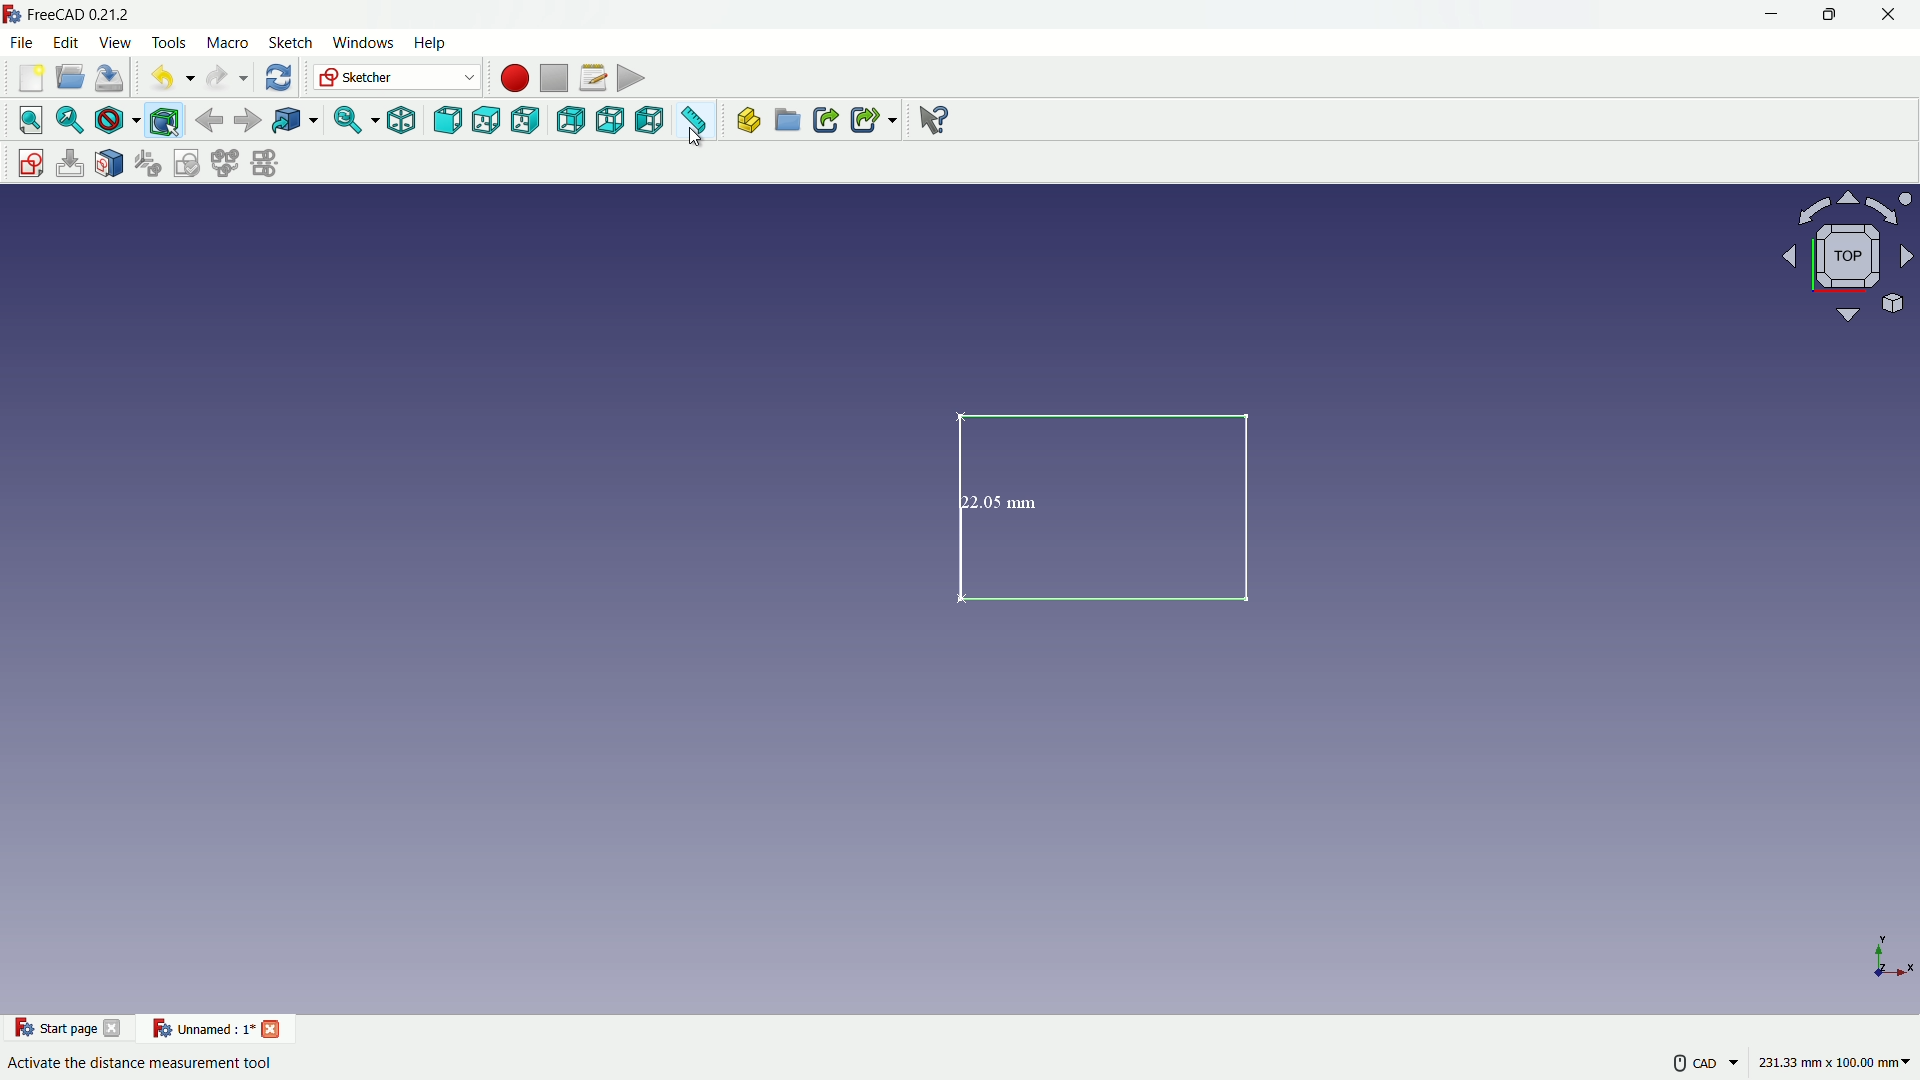 This screenshot has width=1920, height=1080. What do you see at coordinates (631, 81) in the screenshot?
I see `execute macros` at bounding box center [631, 81].